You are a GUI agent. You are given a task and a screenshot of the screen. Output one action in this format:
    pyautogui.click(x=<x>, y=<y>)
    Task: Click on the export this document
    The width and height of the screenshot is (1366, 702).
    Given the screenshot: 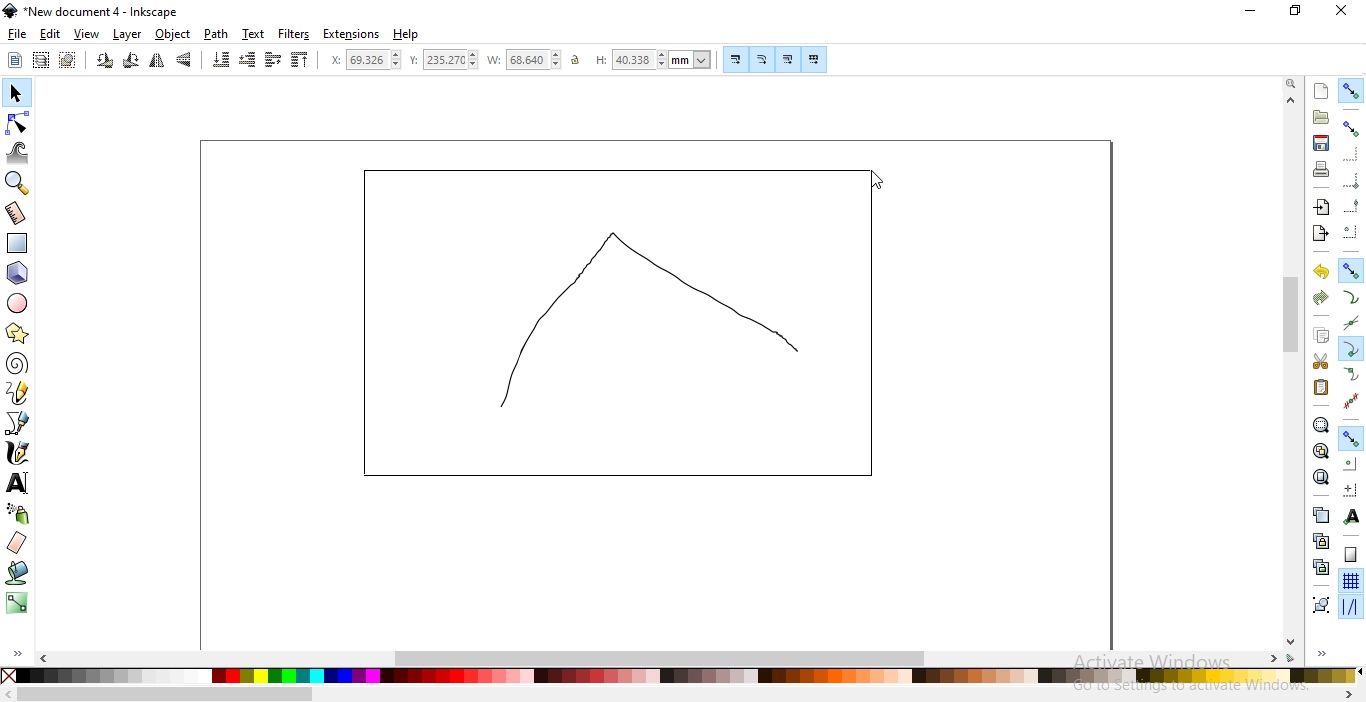 What is the action you would take?
    pyautogui.click(x=1319, y=234)
    